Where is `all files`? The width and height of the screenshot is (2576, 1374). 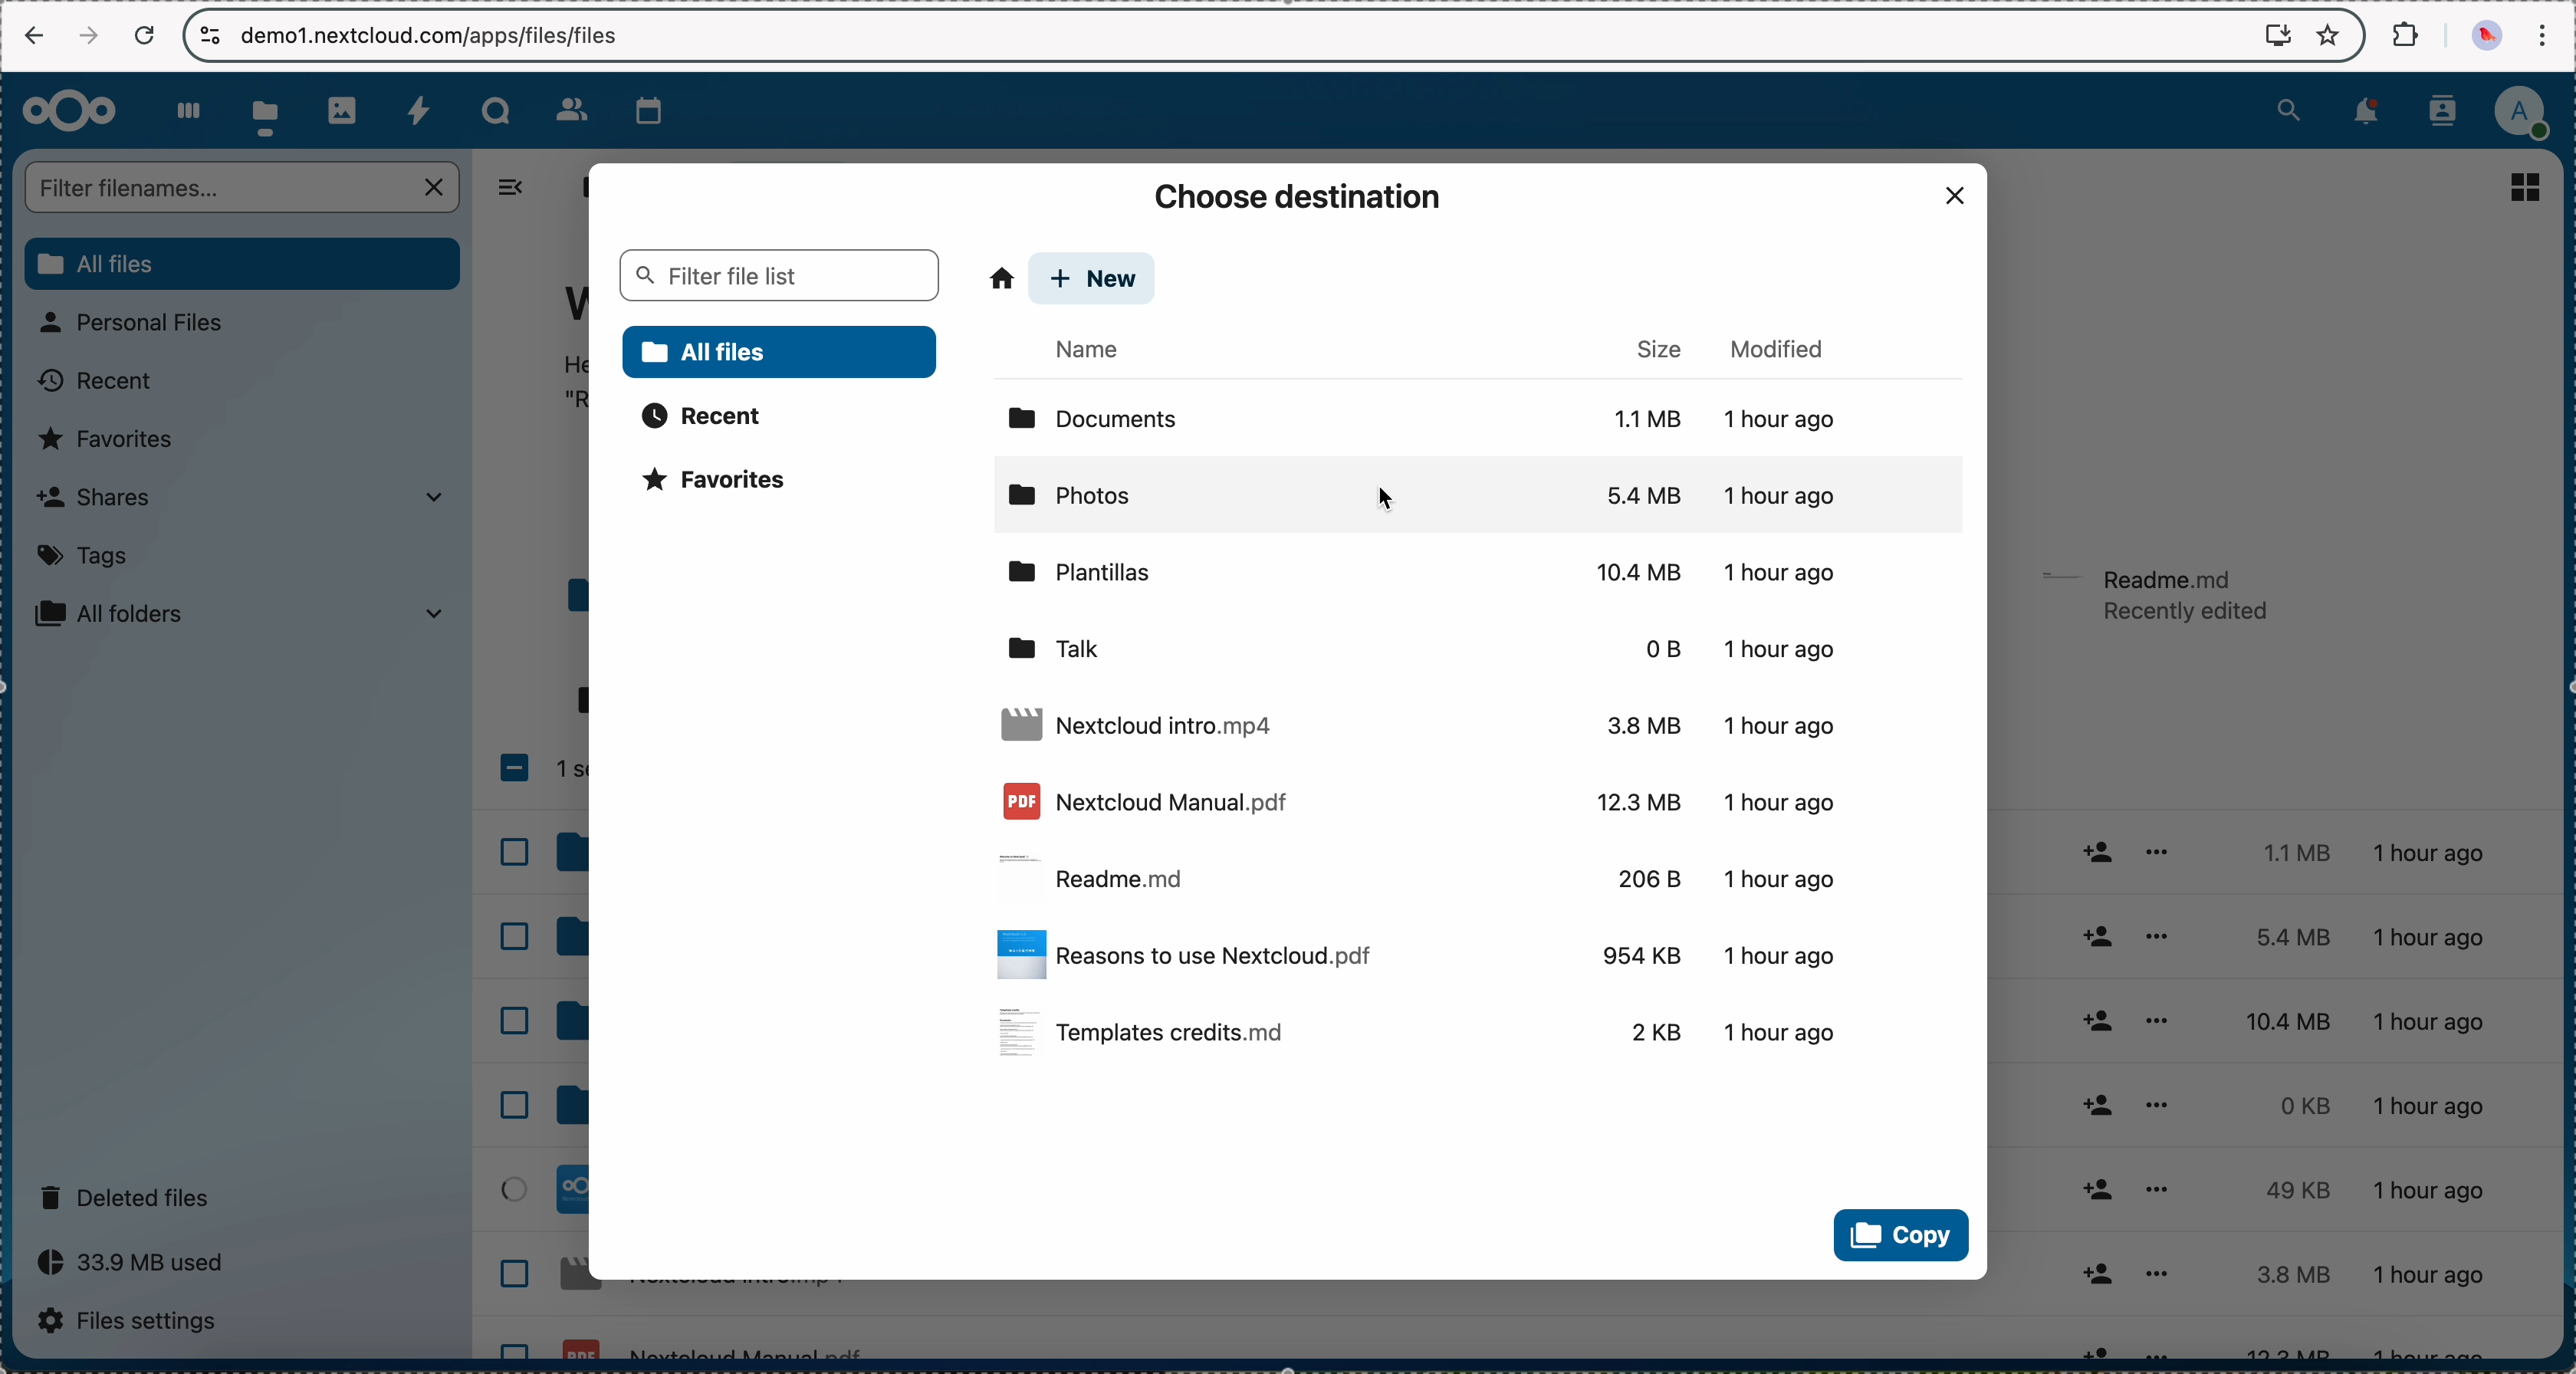 all files is located at coordinates (578, 186).